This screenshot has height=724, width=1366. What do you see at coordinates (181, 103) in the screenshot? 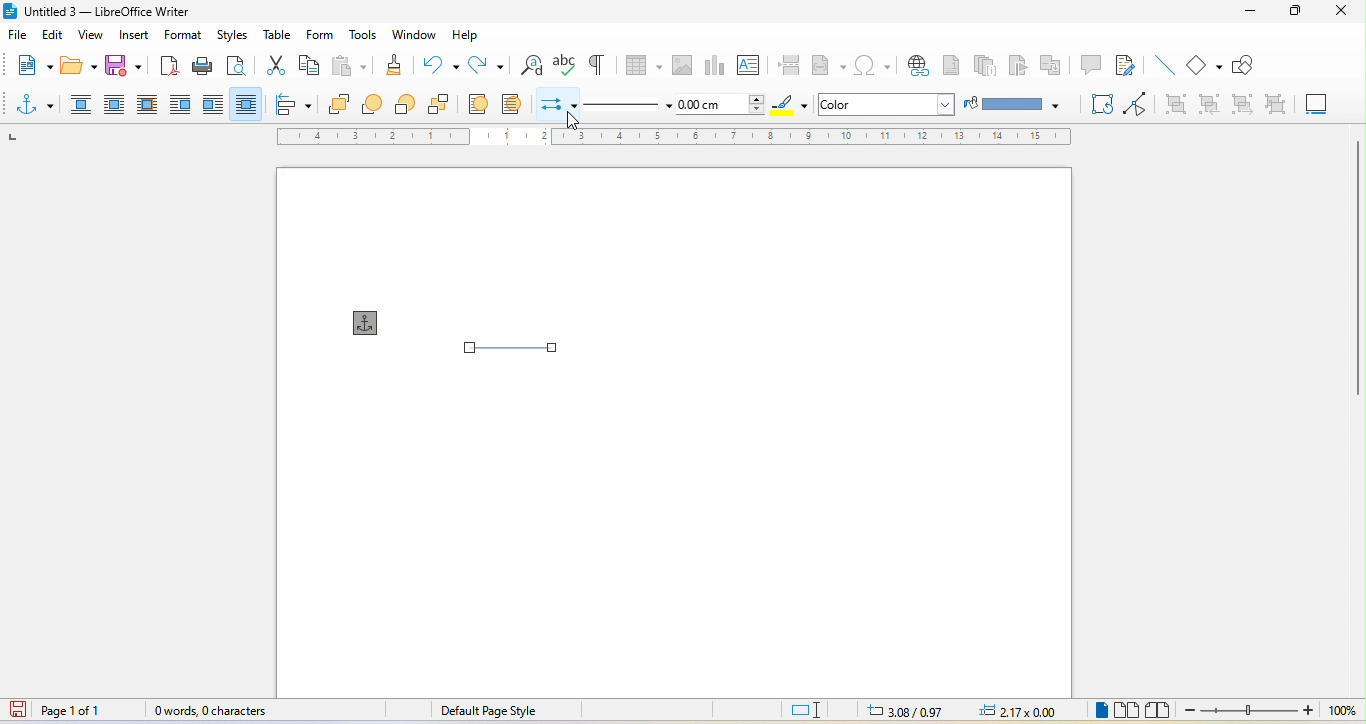
I see `before` at bounding box center [181, 103].